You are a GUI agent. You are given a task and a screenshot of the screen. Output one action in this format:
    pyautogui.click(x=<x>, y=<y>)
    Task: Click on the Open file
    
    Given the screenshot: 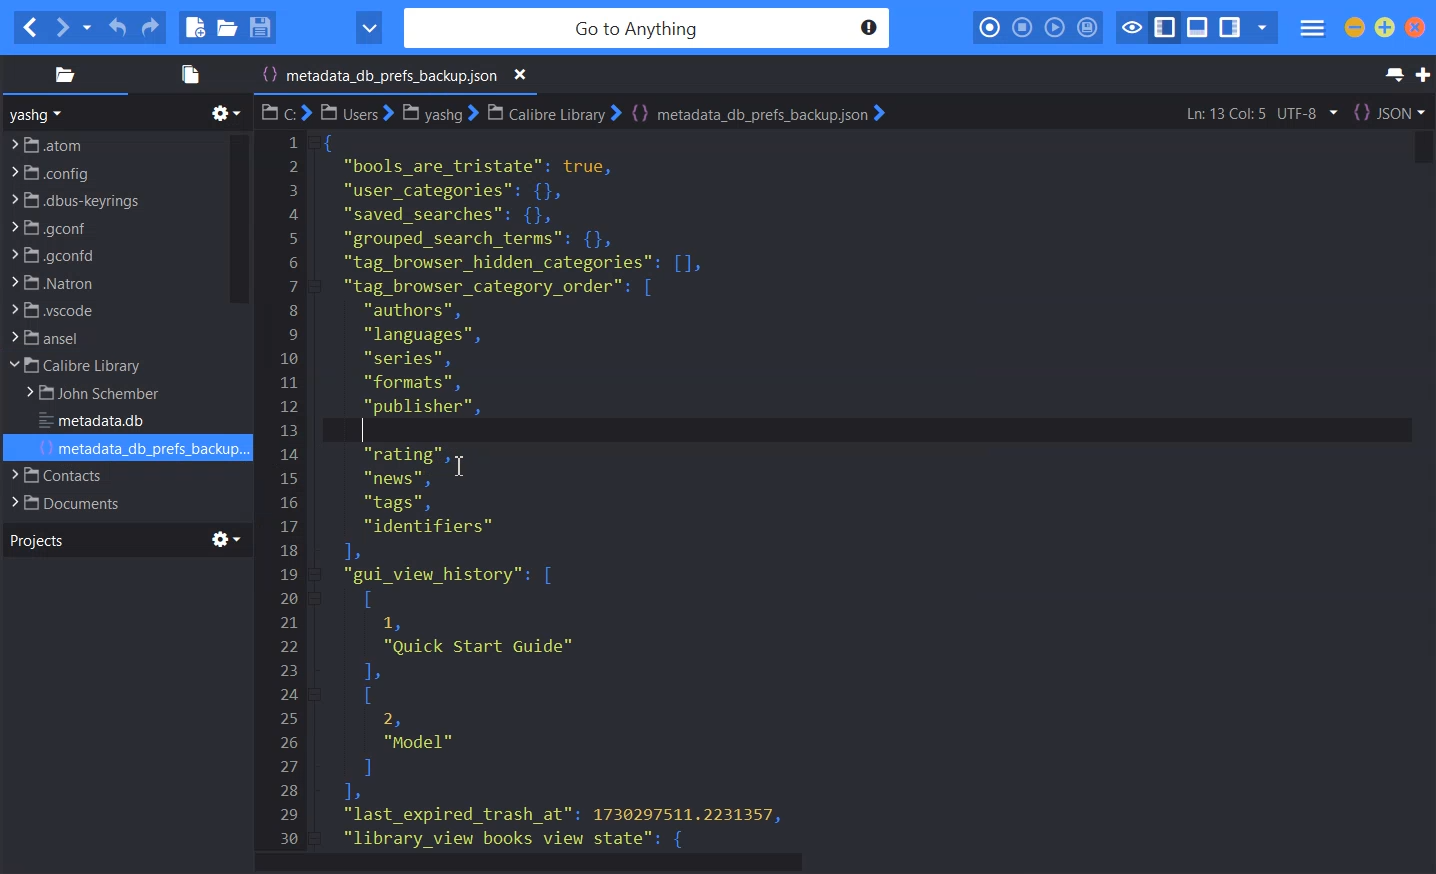 What is the action you would take?
    pyautogui.click(x=227, y=27)
    